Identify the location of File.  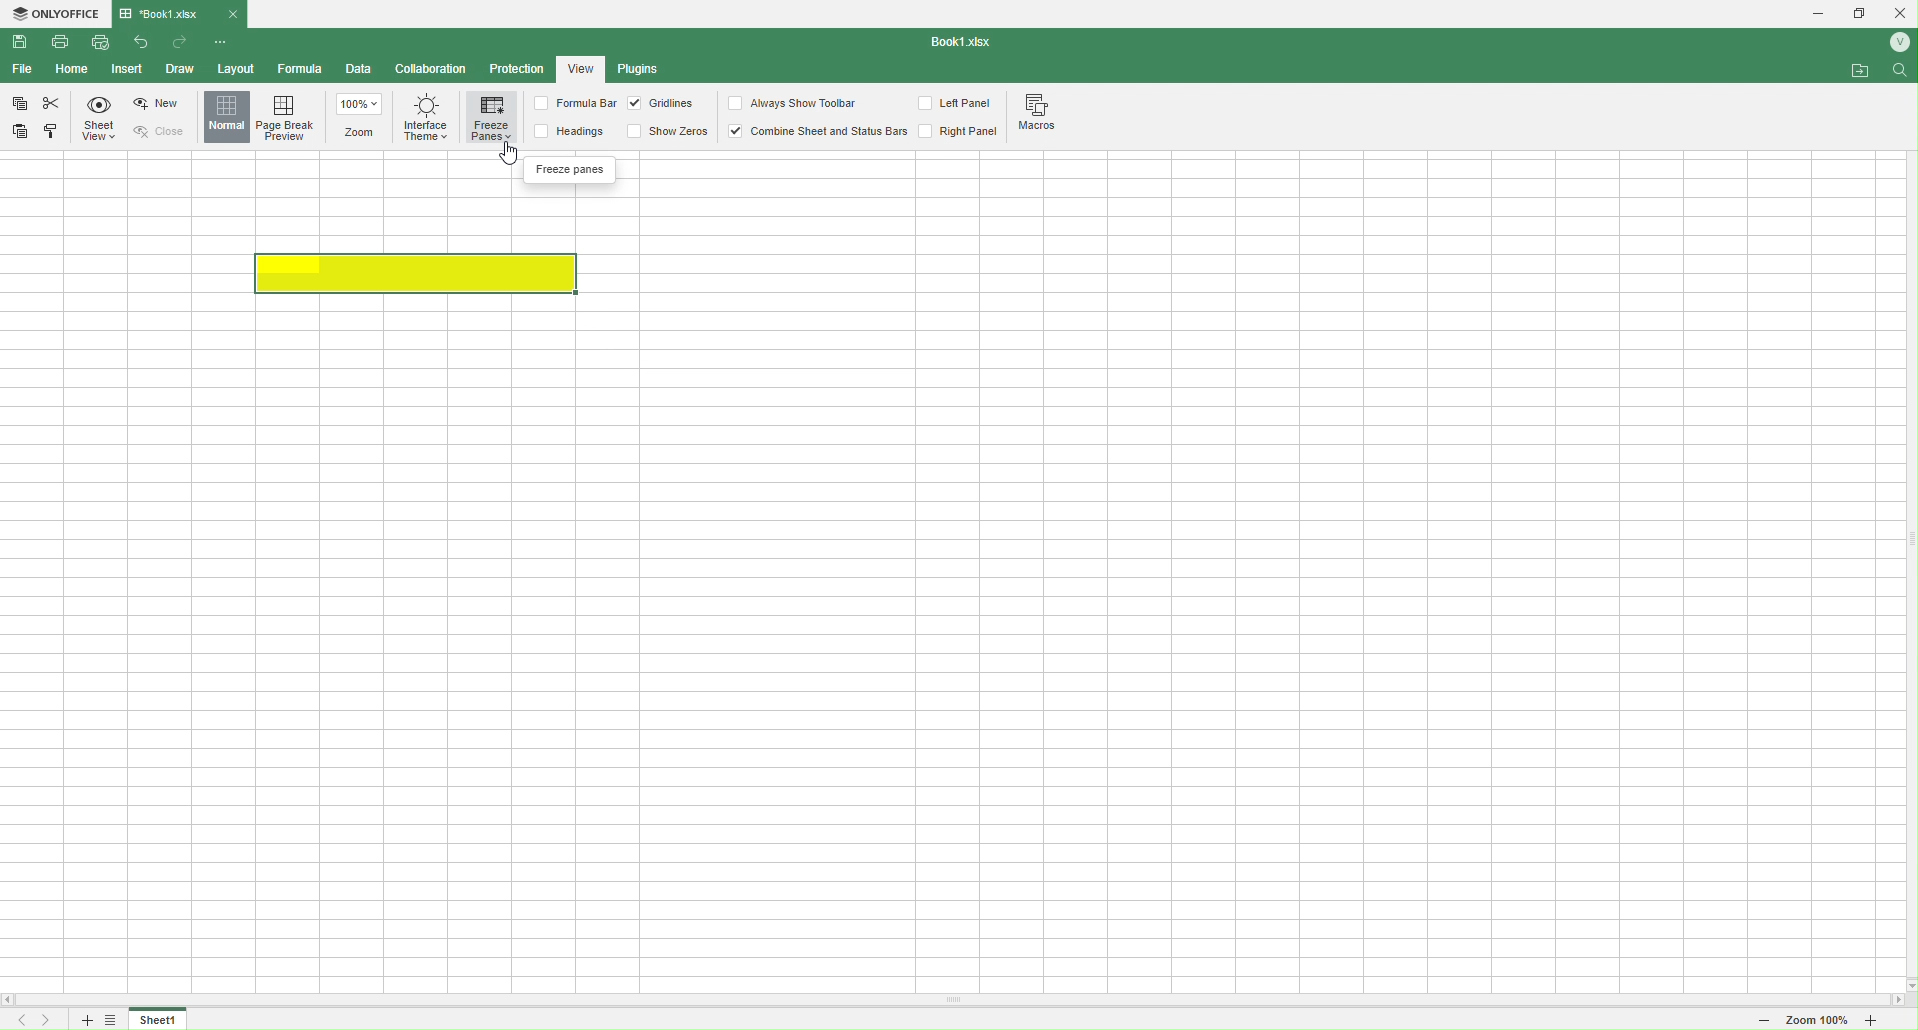
(21, 69).